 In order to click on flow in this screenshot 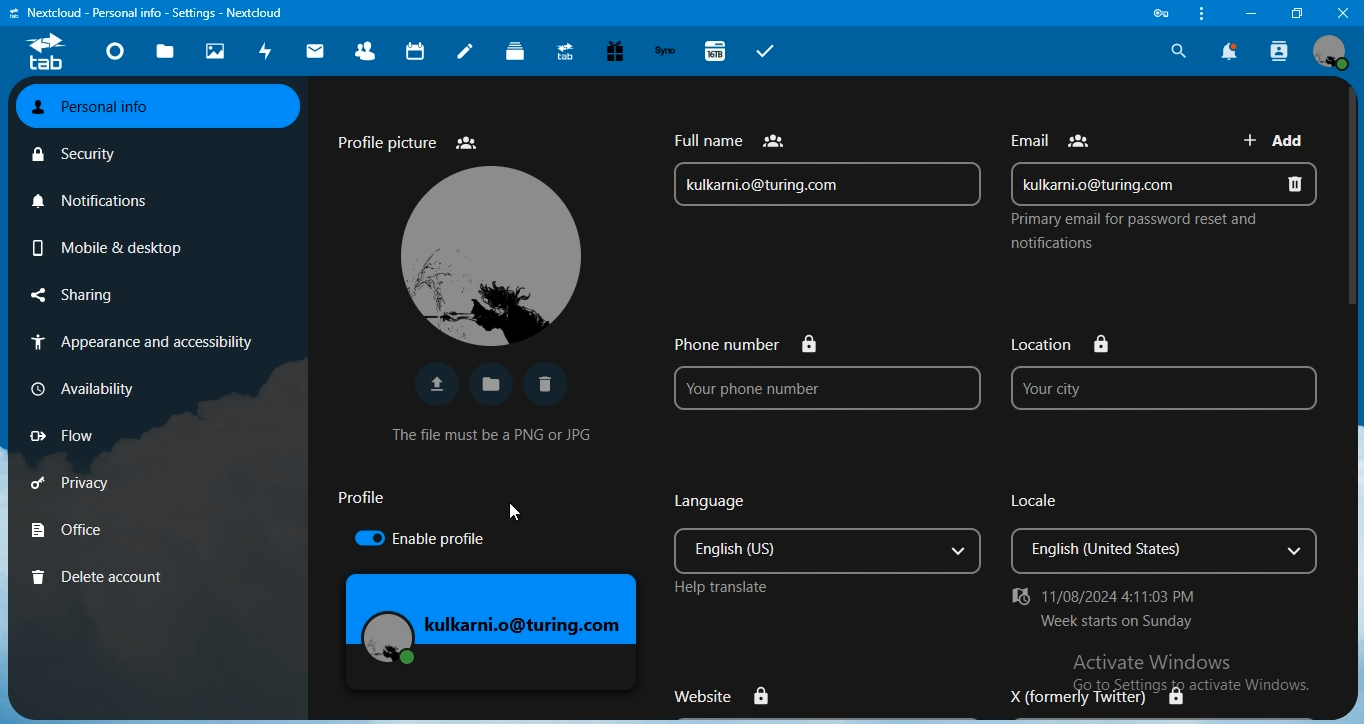, I will do `click(62, 436)`.